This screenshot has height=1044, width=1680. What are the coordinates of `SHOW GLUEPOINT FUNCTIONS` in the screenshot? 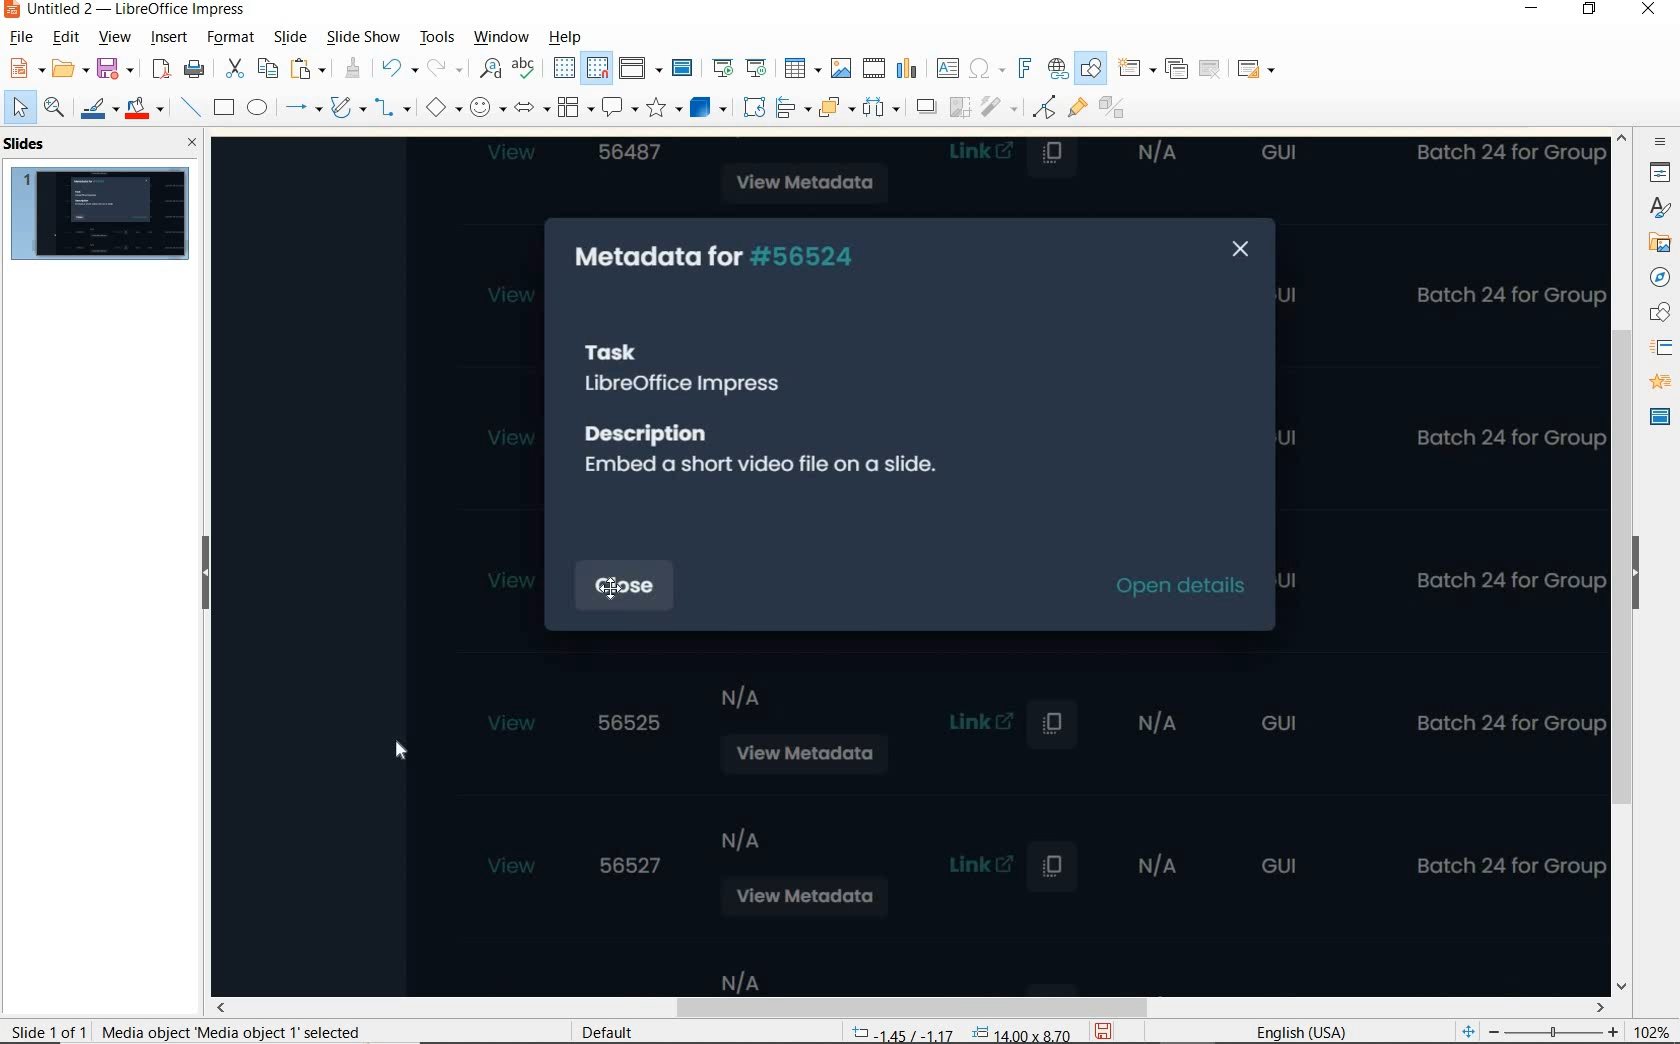 It's located at (1076, 110).